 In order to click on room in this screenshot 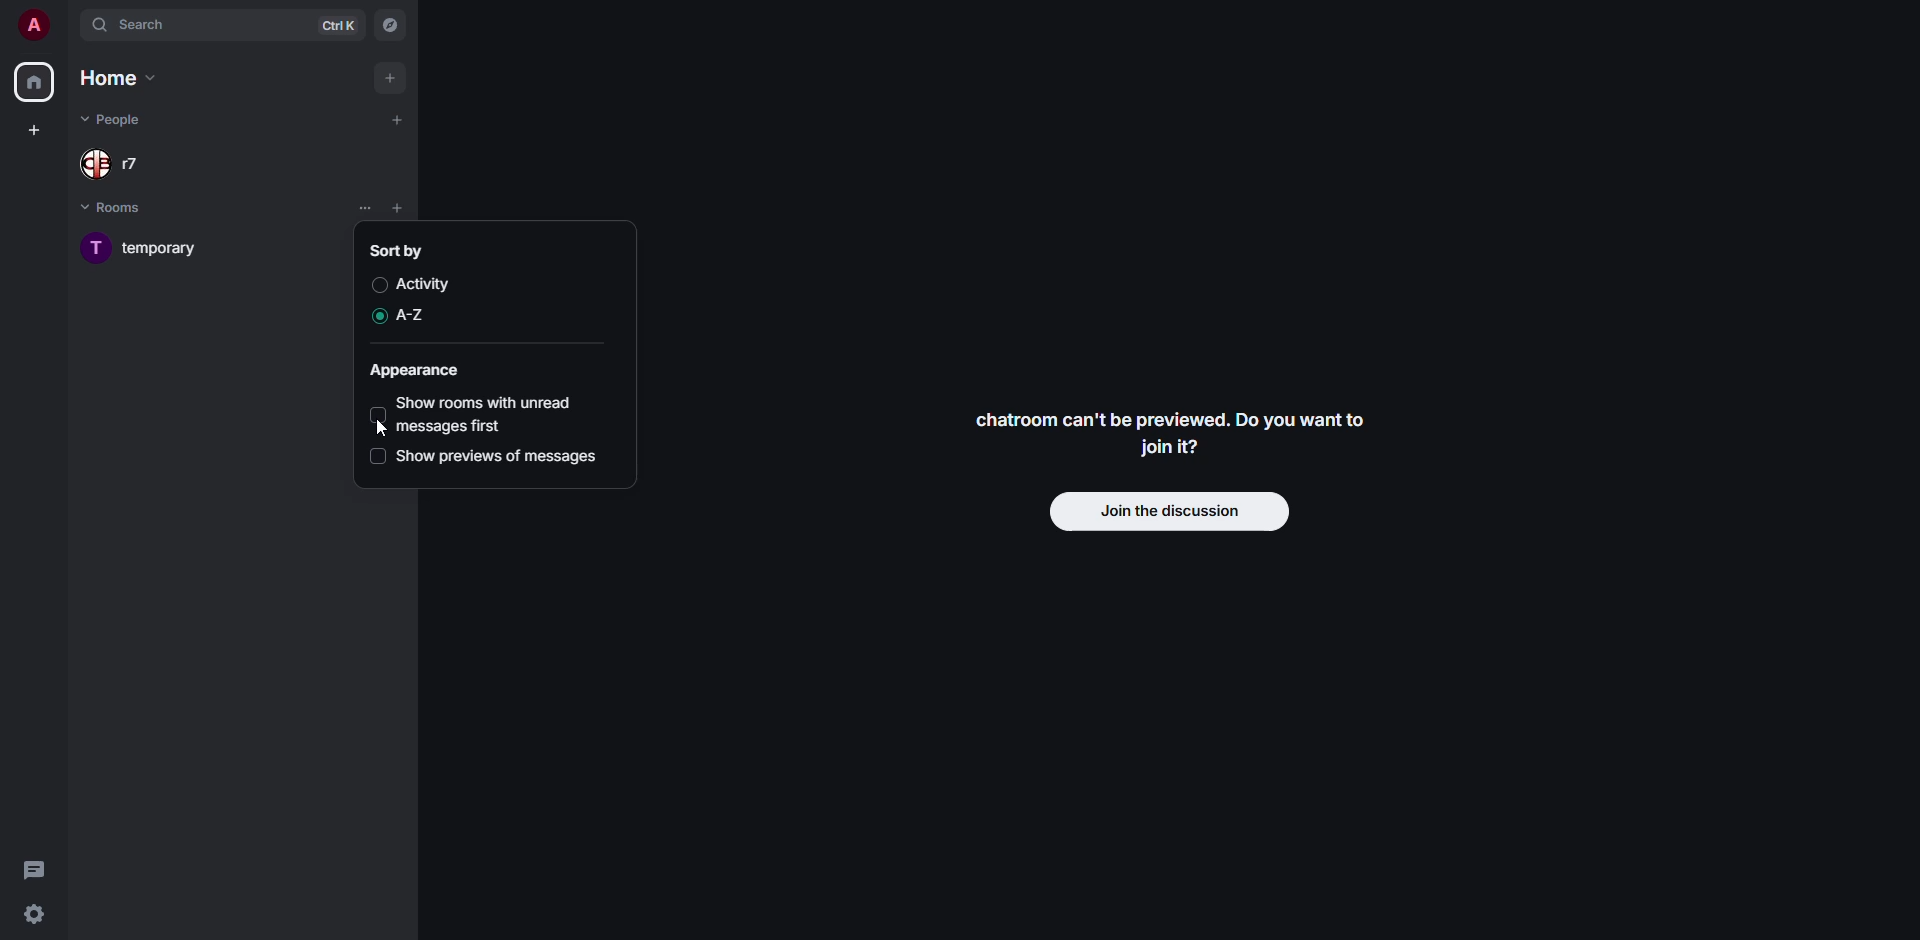, I will do `click(153, 248)`.